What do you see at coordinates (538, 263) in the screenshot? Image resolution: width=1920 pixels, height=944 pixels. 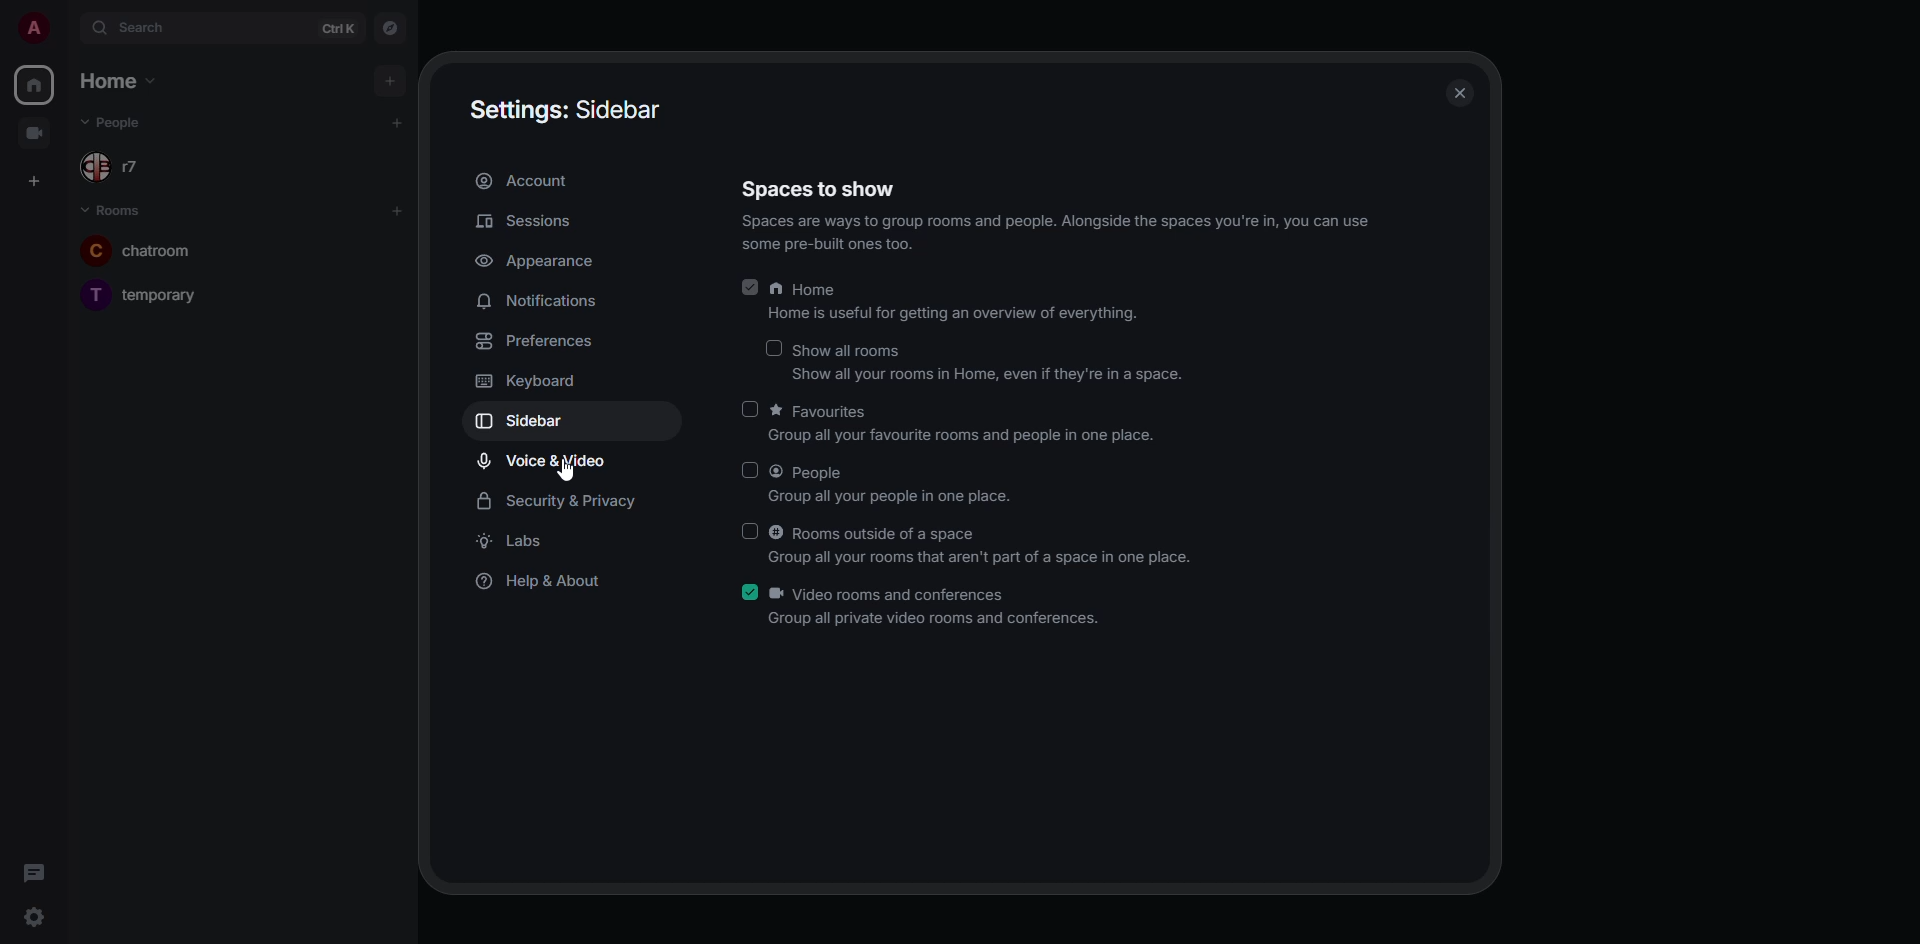 I see `appearance` at bounding box center [538, 263].